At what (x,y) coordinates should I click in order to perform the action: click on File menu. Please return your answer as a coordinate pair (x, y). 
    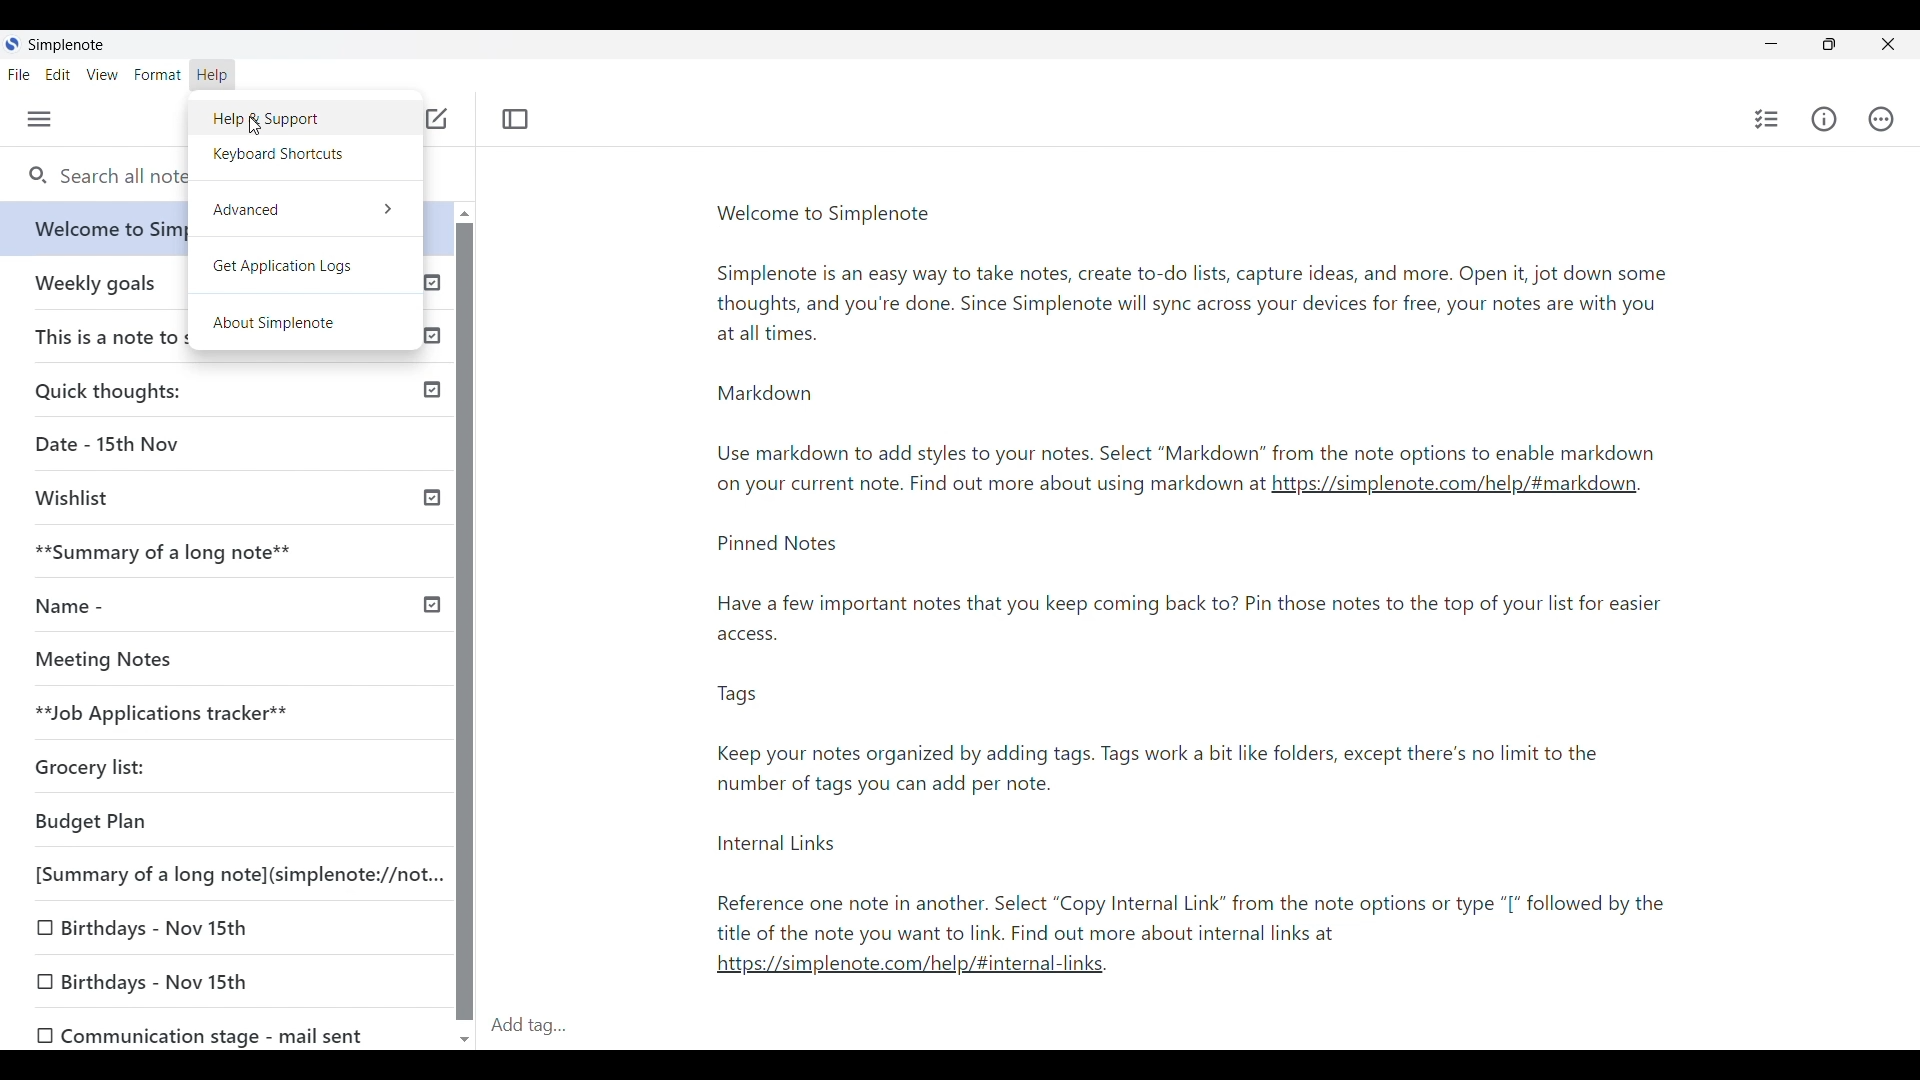
    Looking at the image, I should click on (19, 75).